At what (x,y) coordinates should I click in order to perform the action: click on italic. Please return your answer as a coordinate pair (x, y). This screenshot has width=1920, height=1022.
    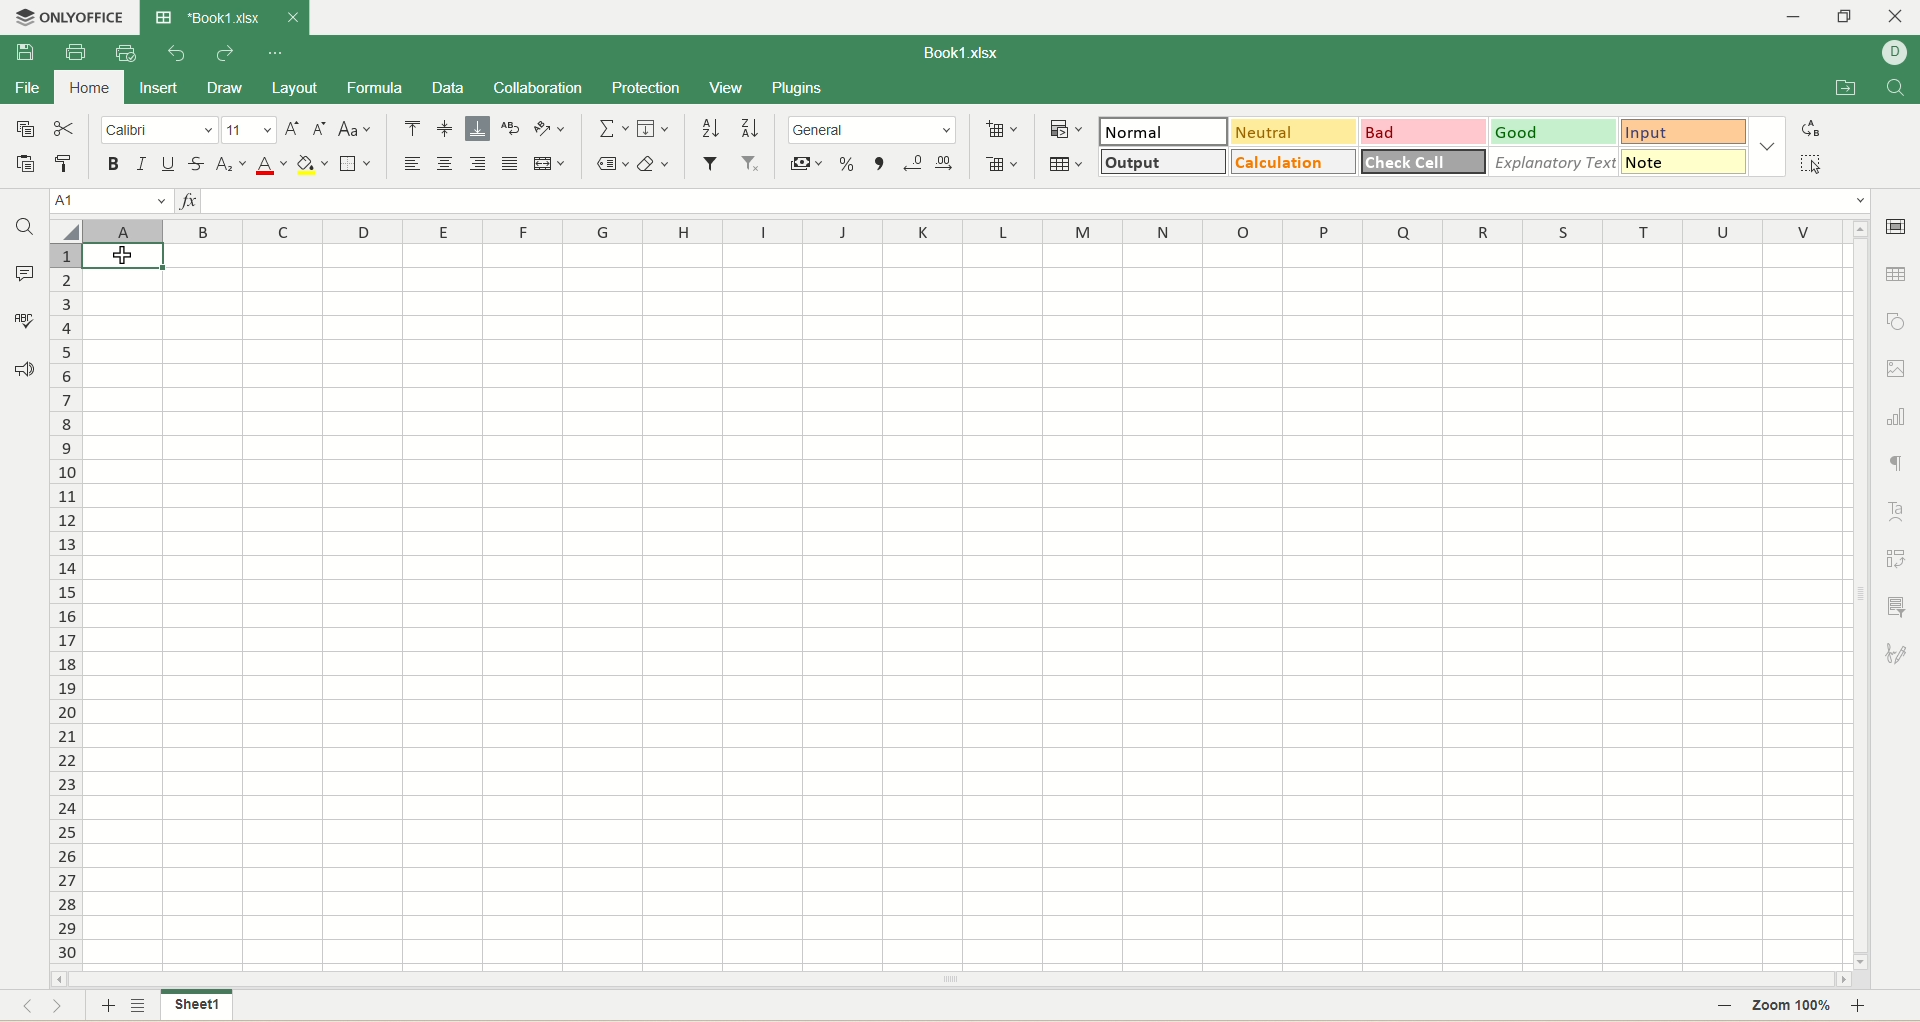
    Looking at the image, I should click on (143, 163).